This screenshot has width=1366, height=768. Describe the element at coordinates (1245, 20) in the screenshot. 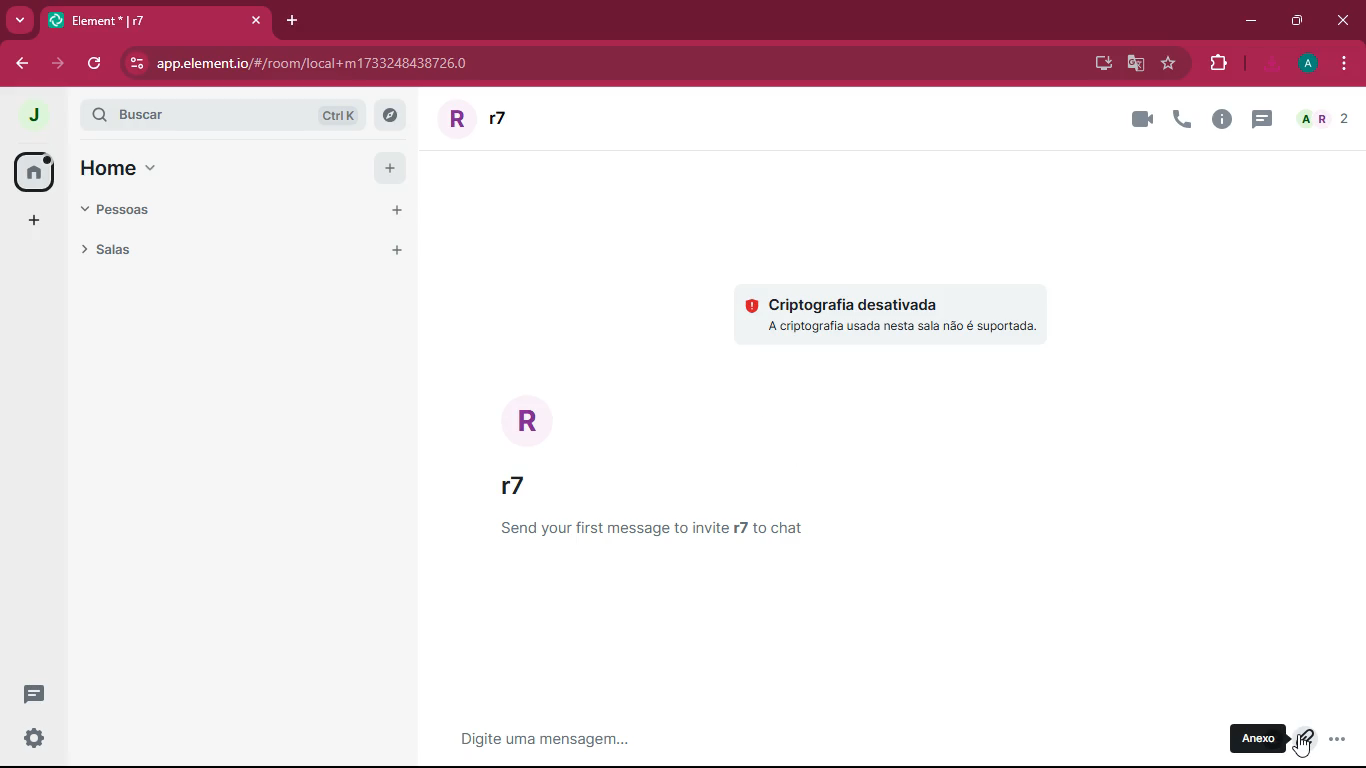

I see `minimize` at that location.